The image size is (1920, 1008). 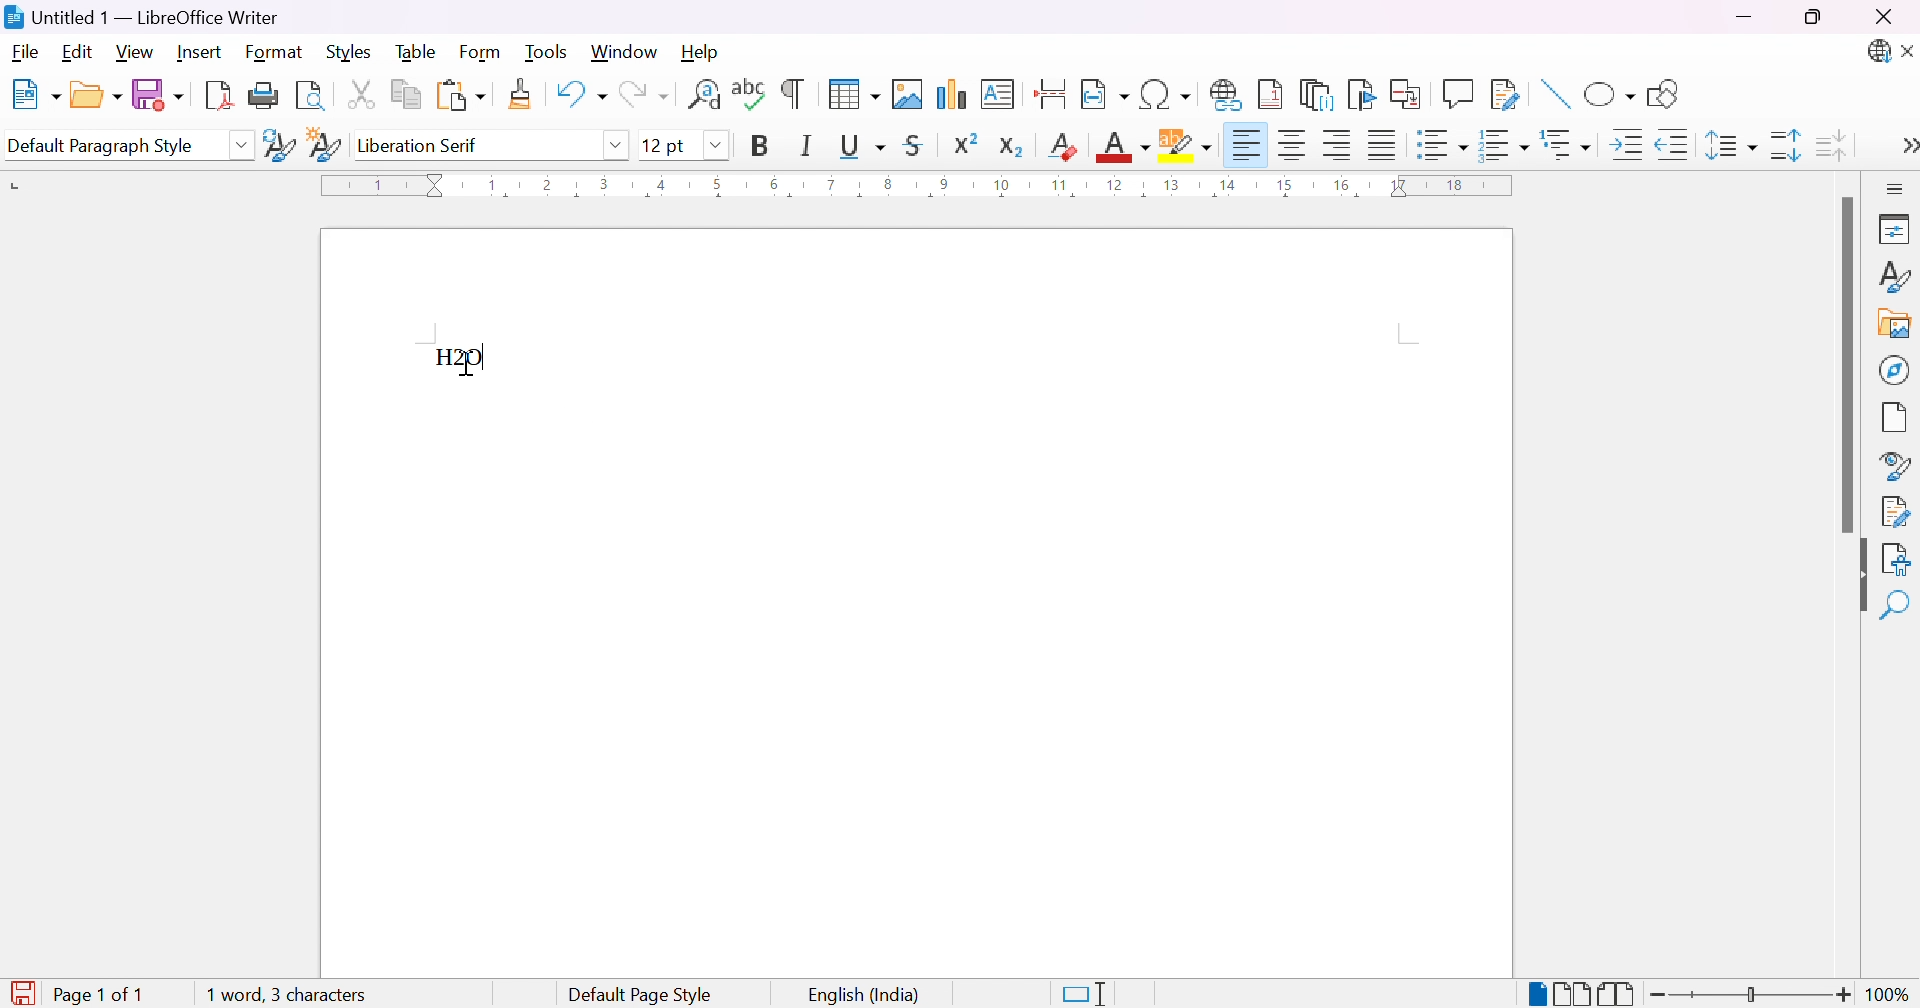 What do you see at coordinates (421, 145) in the screenshot?
I see `Liberation serif` at bounding box center [421, 145].